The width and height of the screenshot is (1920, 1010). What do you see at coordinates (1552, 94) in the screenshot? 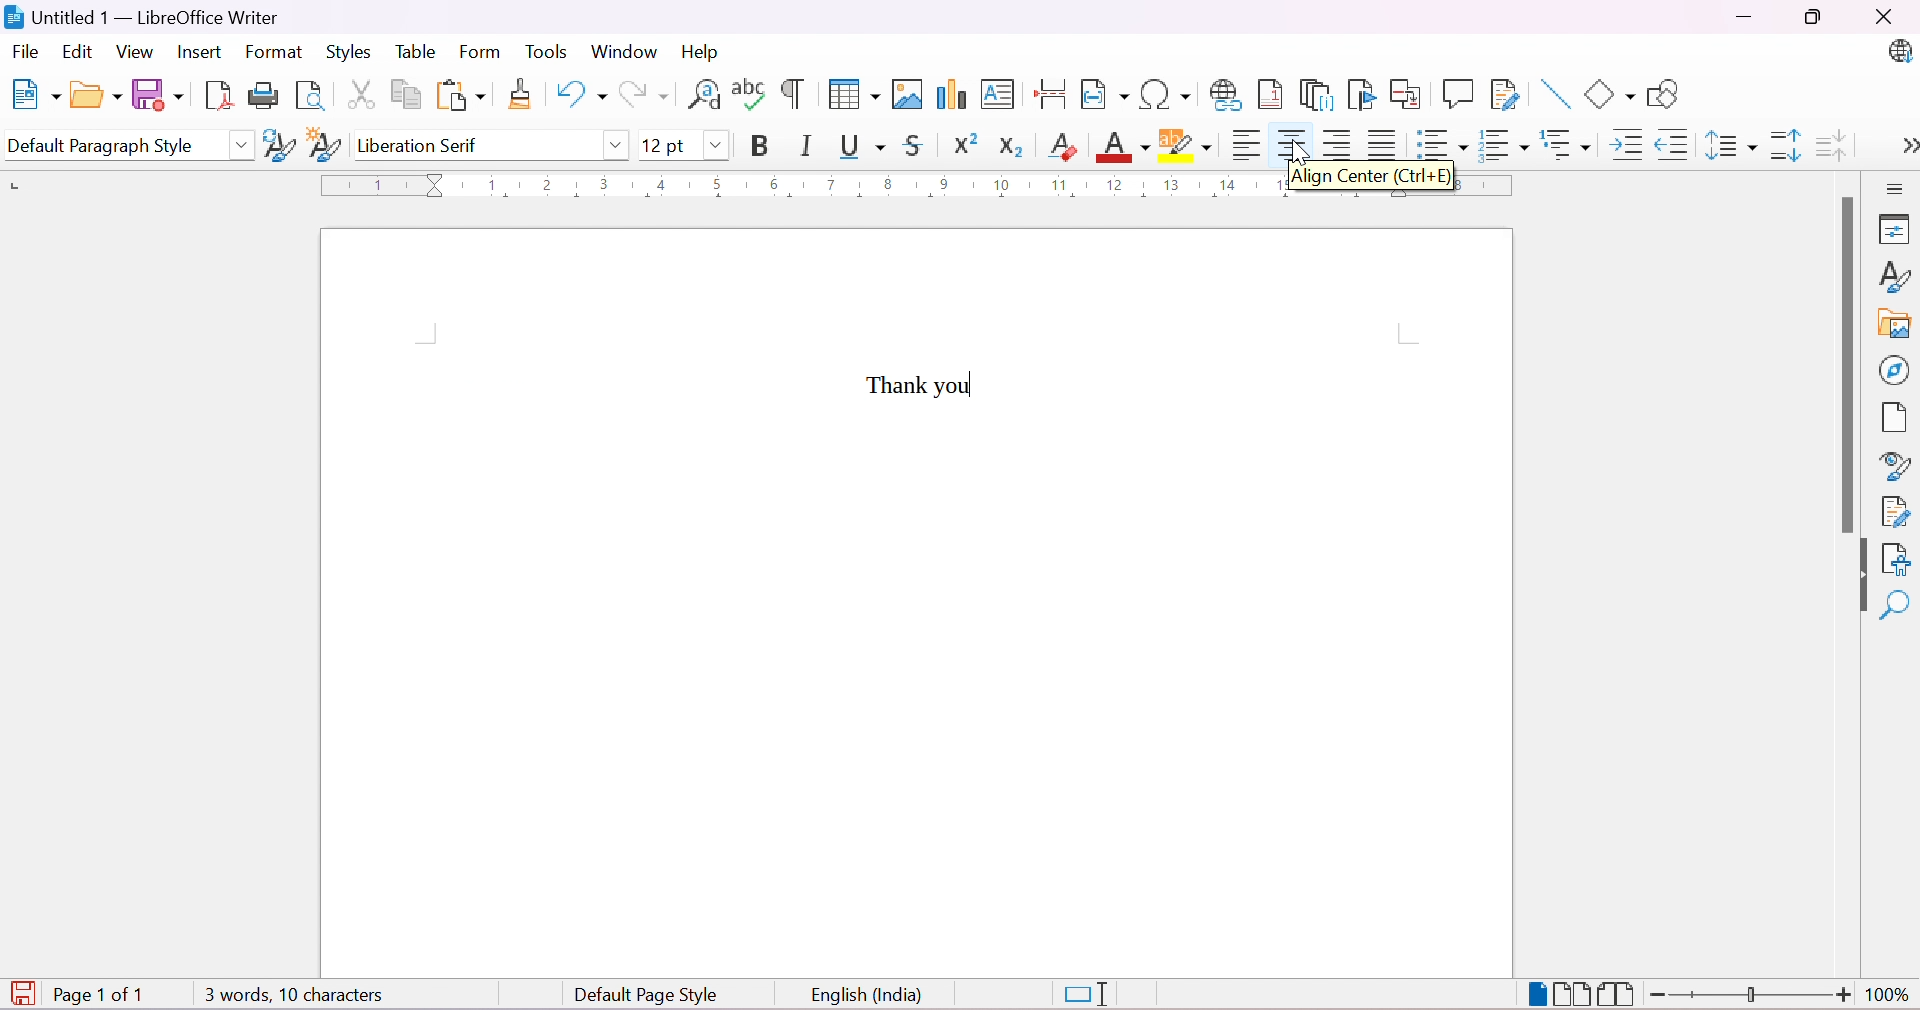
I see `Insert Line` at bounding box center [1552, 94].